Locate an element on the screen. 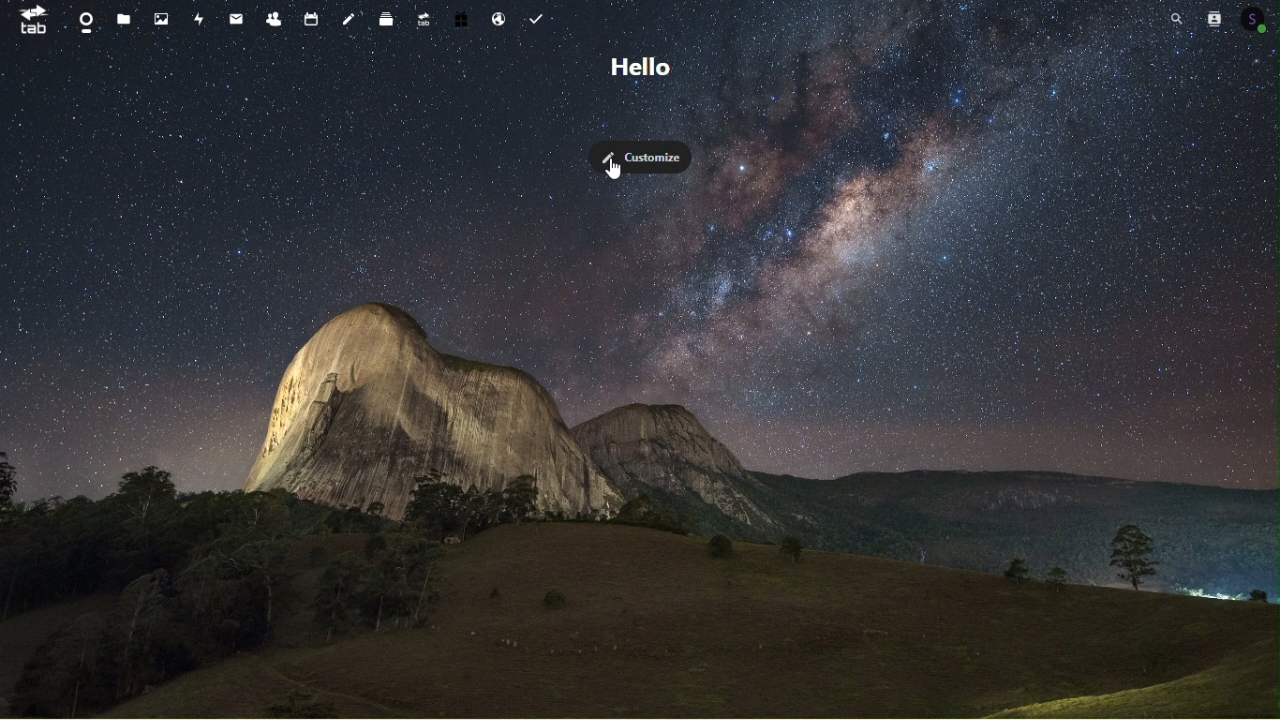 The image size is (1280, 720). Notes is located at coordinates (349, 16).